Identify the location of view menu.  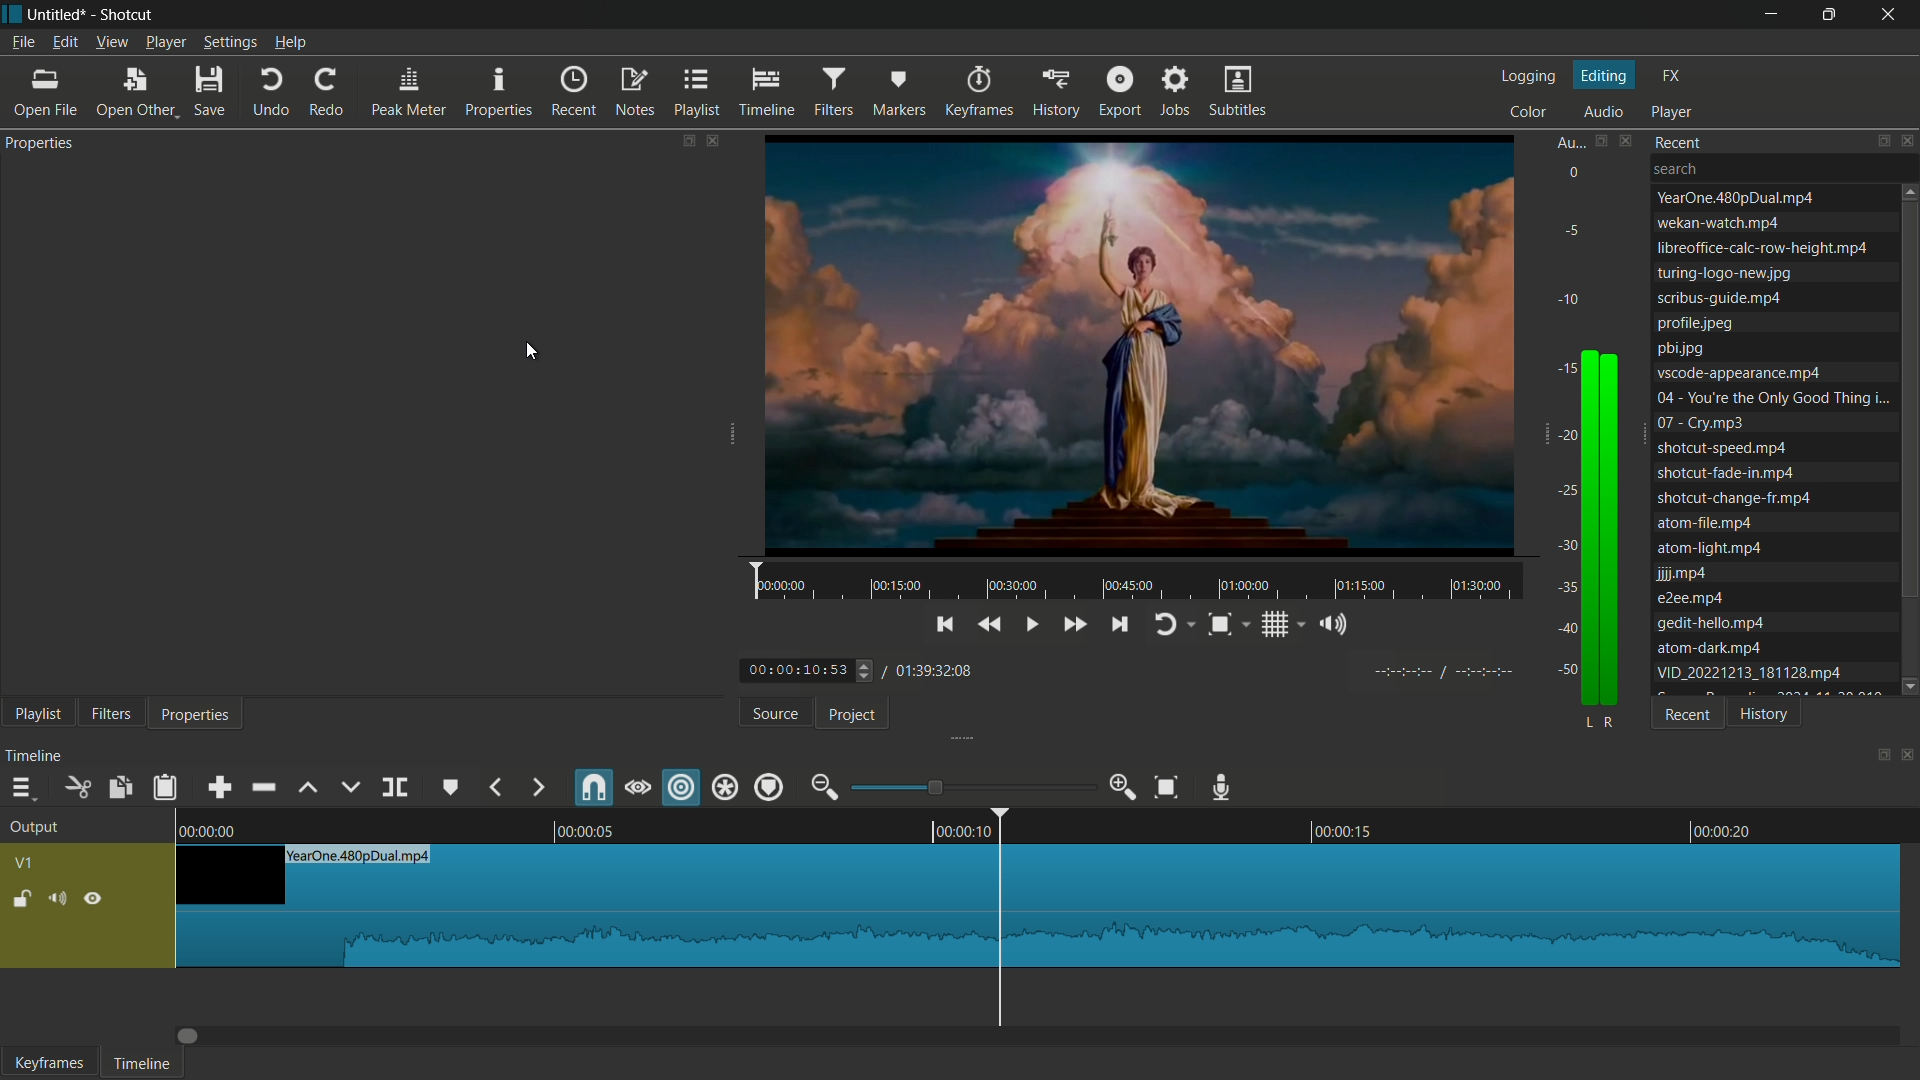
(113, 42).